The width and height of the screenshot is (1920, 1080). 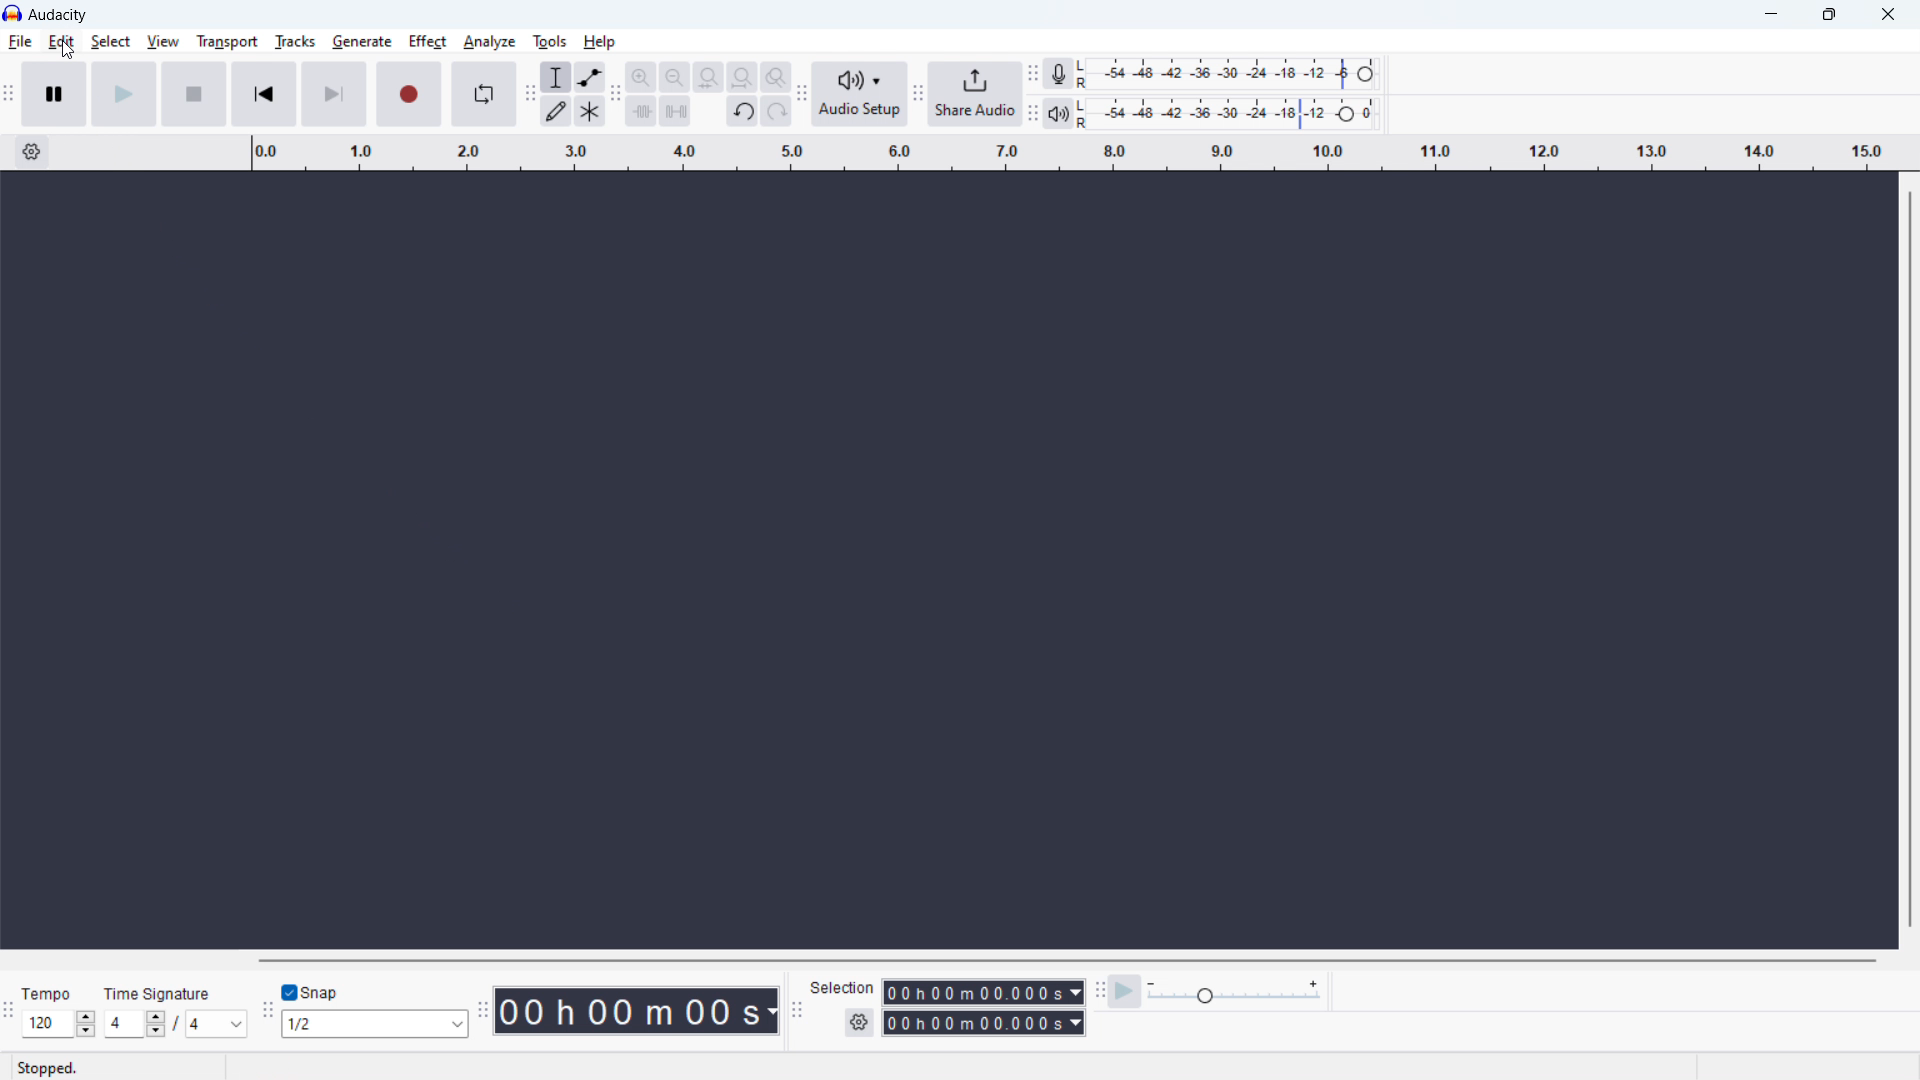 What do you see at coordinates (264, 94) in the screenshot?
I see `skip to start` at bounding box center [264, 94].